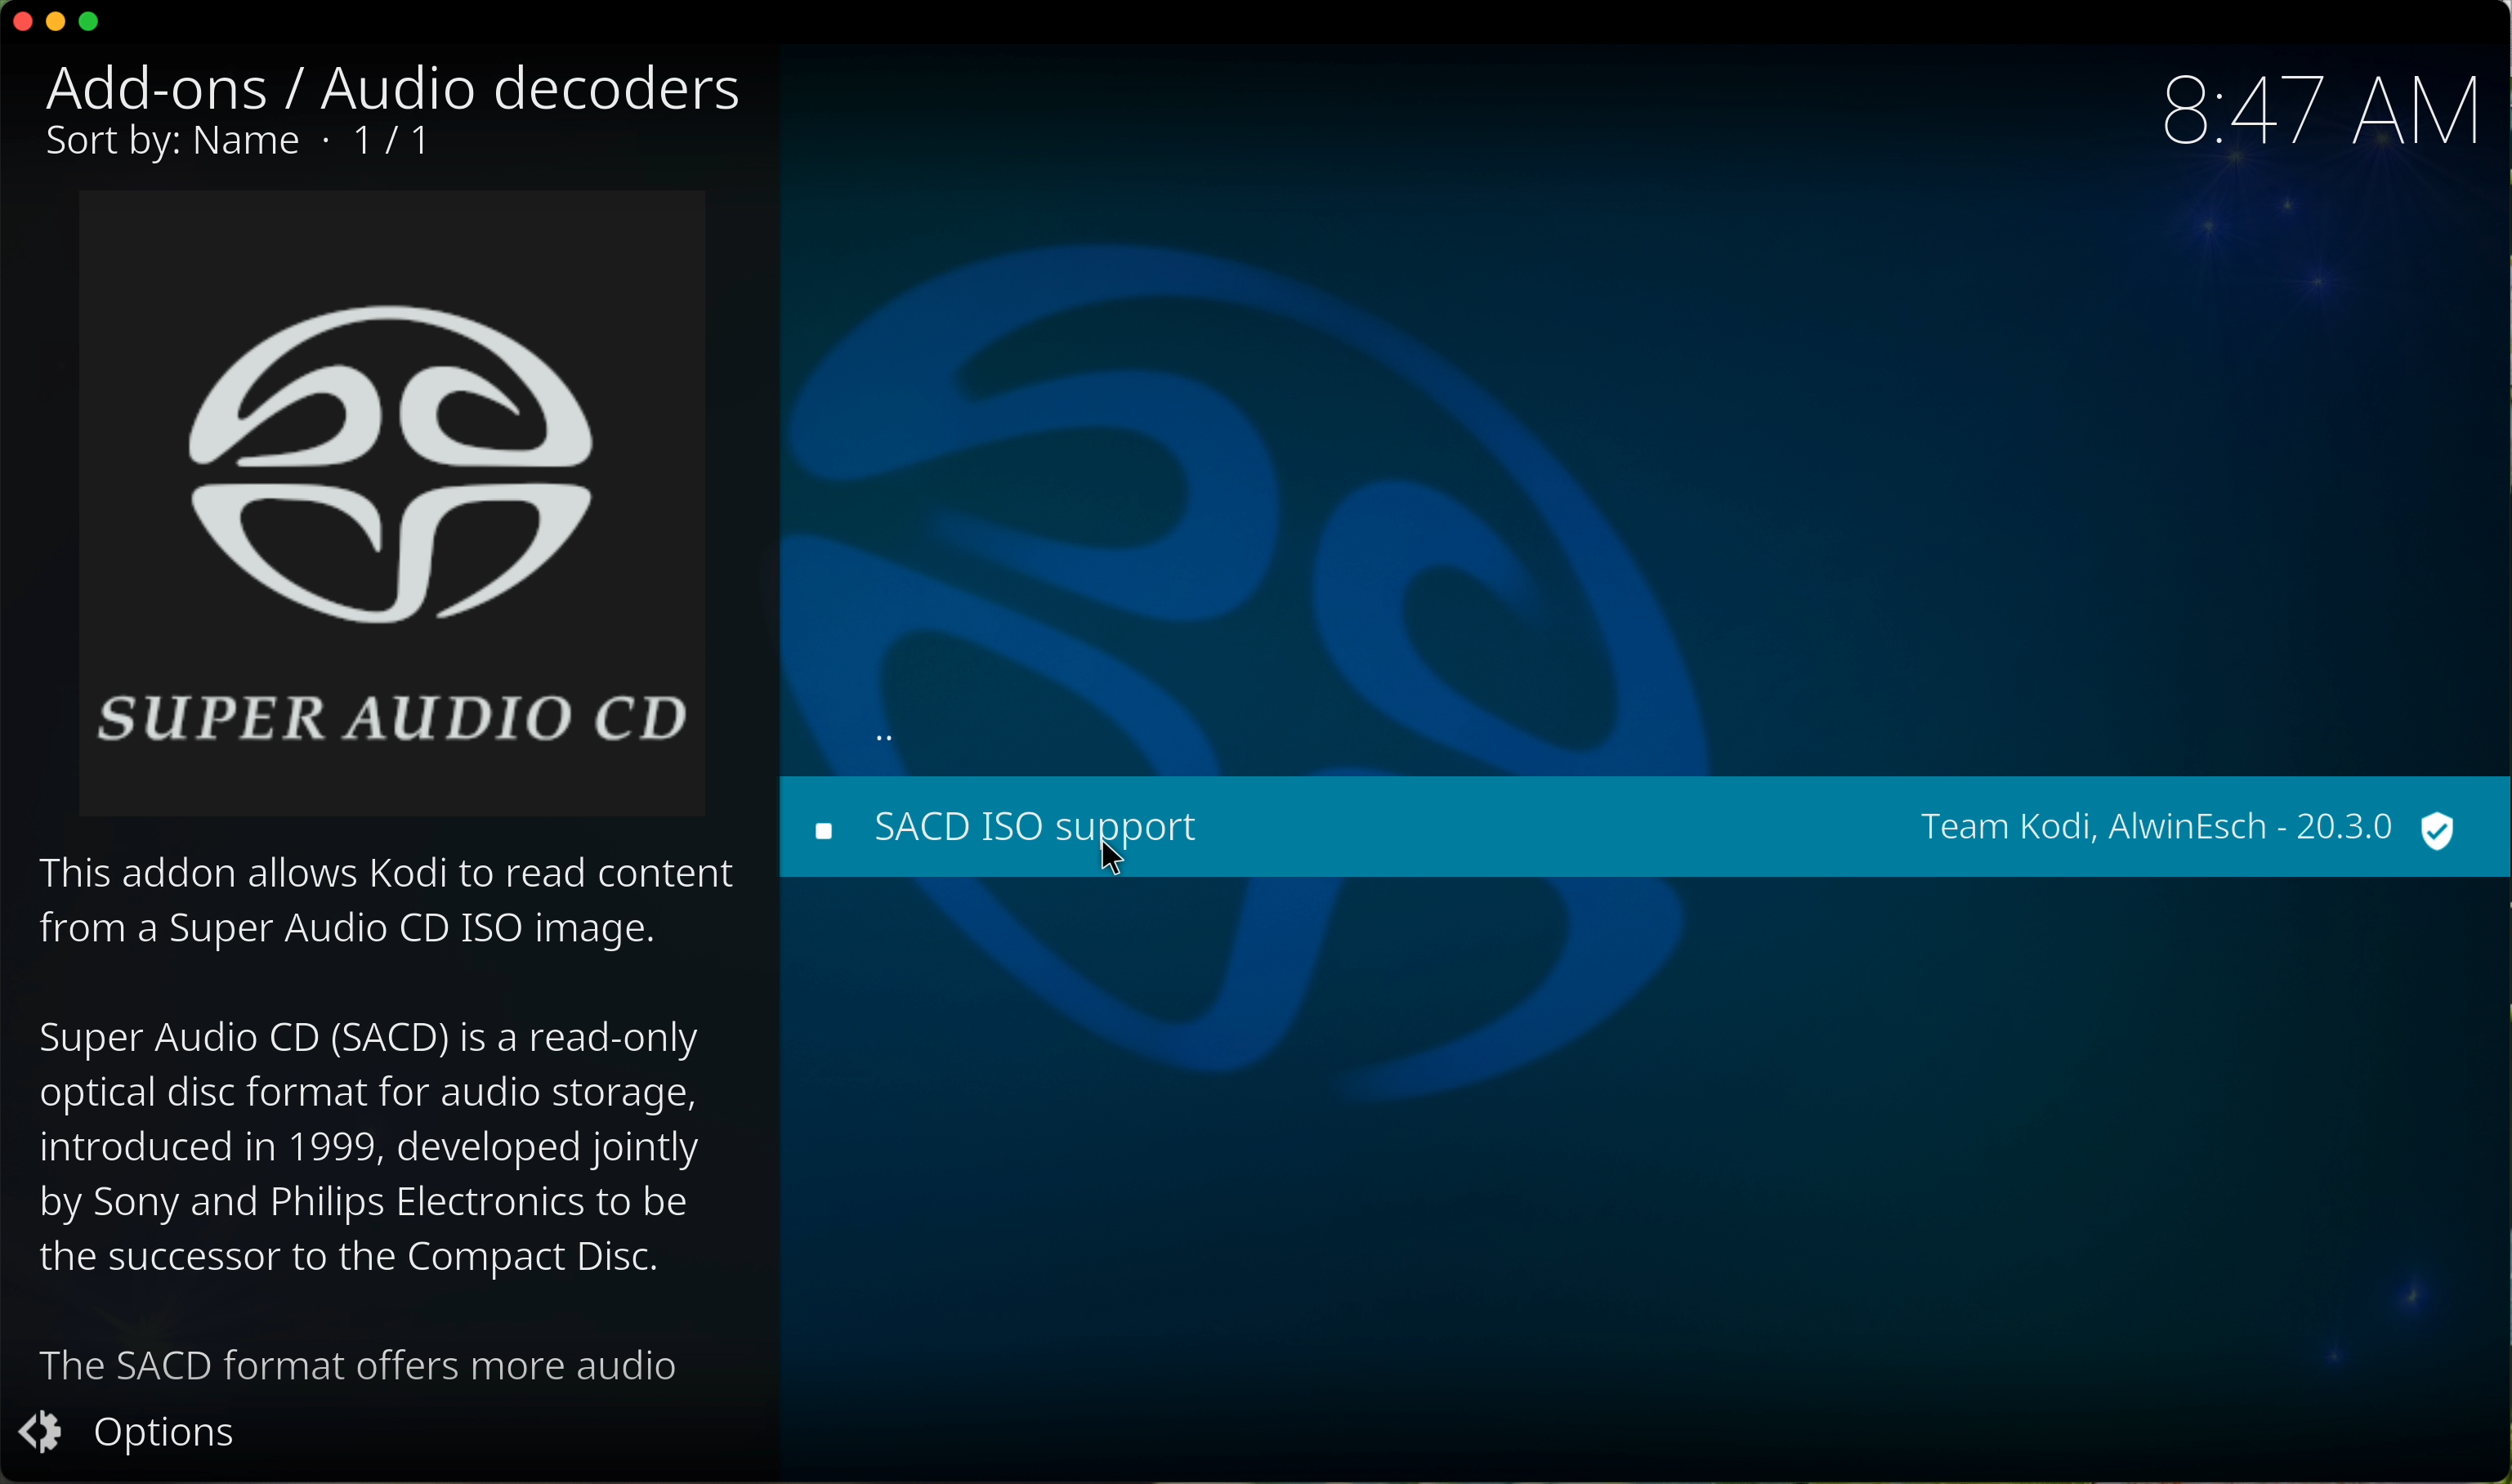  I want to click on audio decoders, so click(535, 87).